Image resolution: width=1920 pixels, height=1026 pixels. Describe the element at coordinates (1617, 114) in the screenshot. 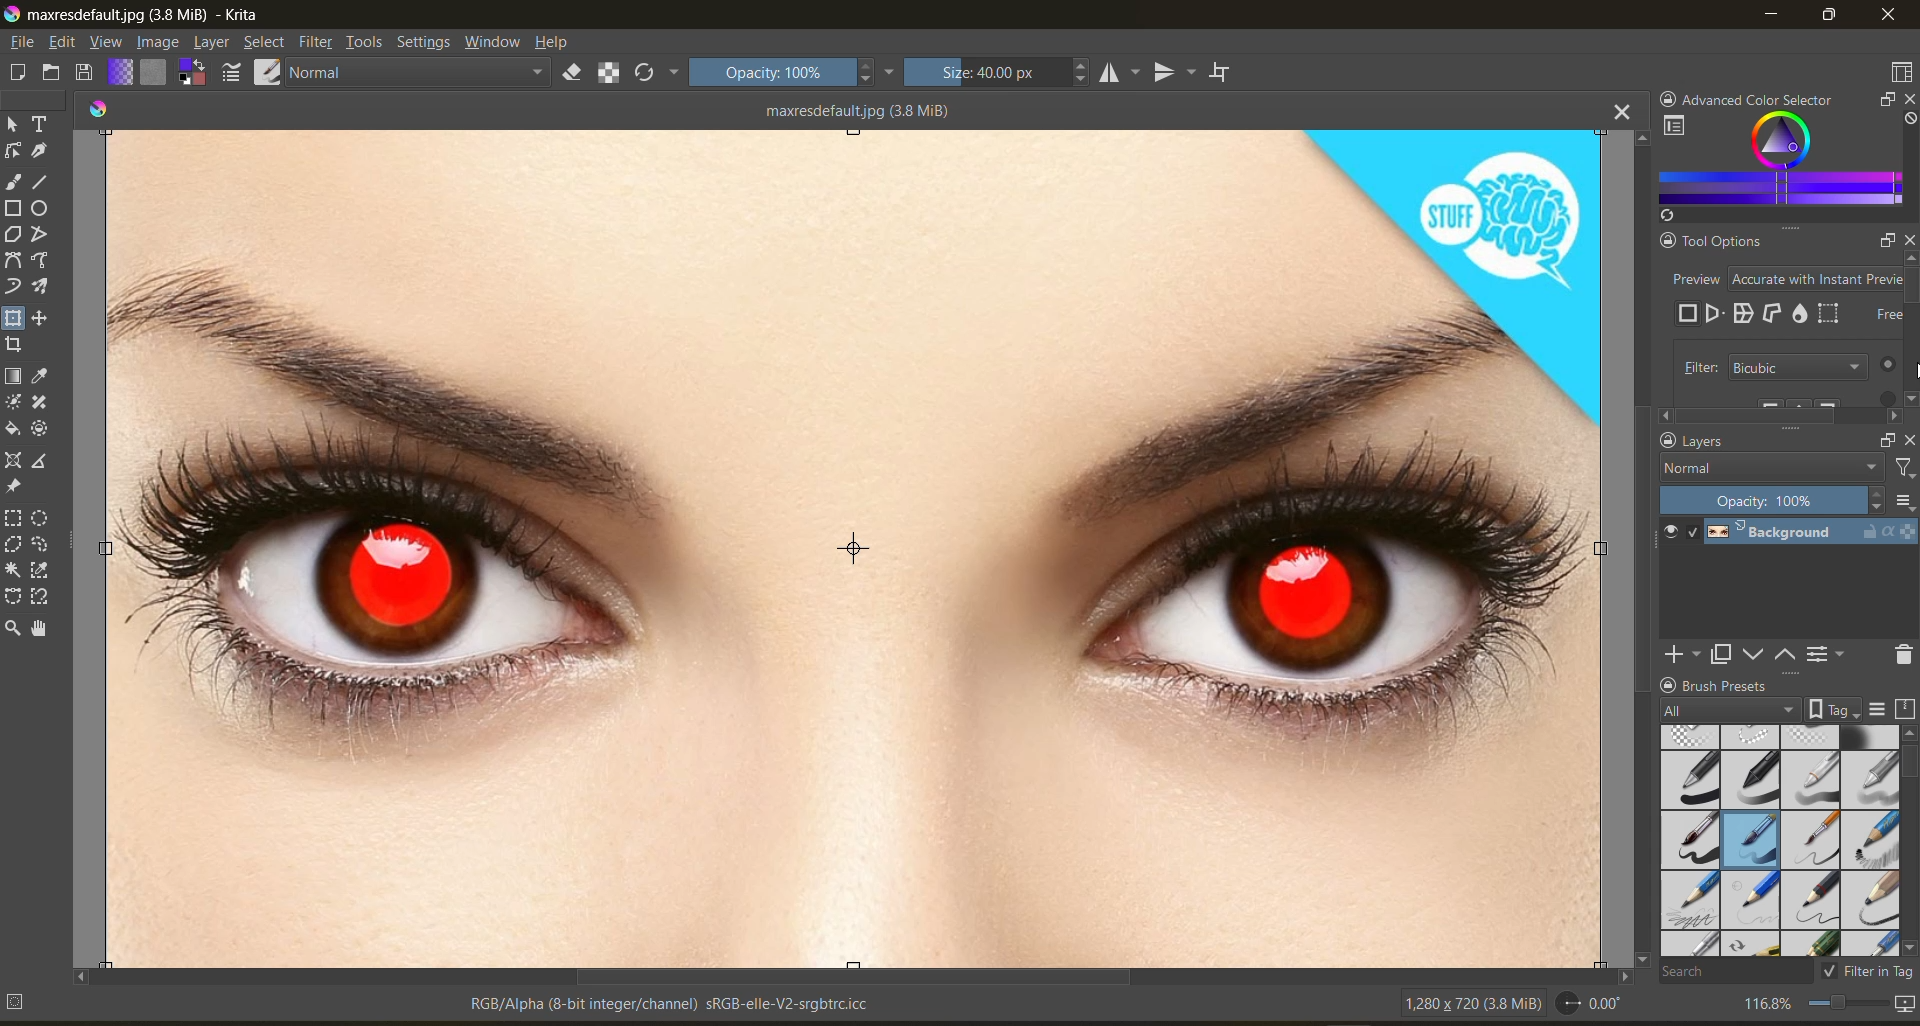

I see `close tab` at that location.